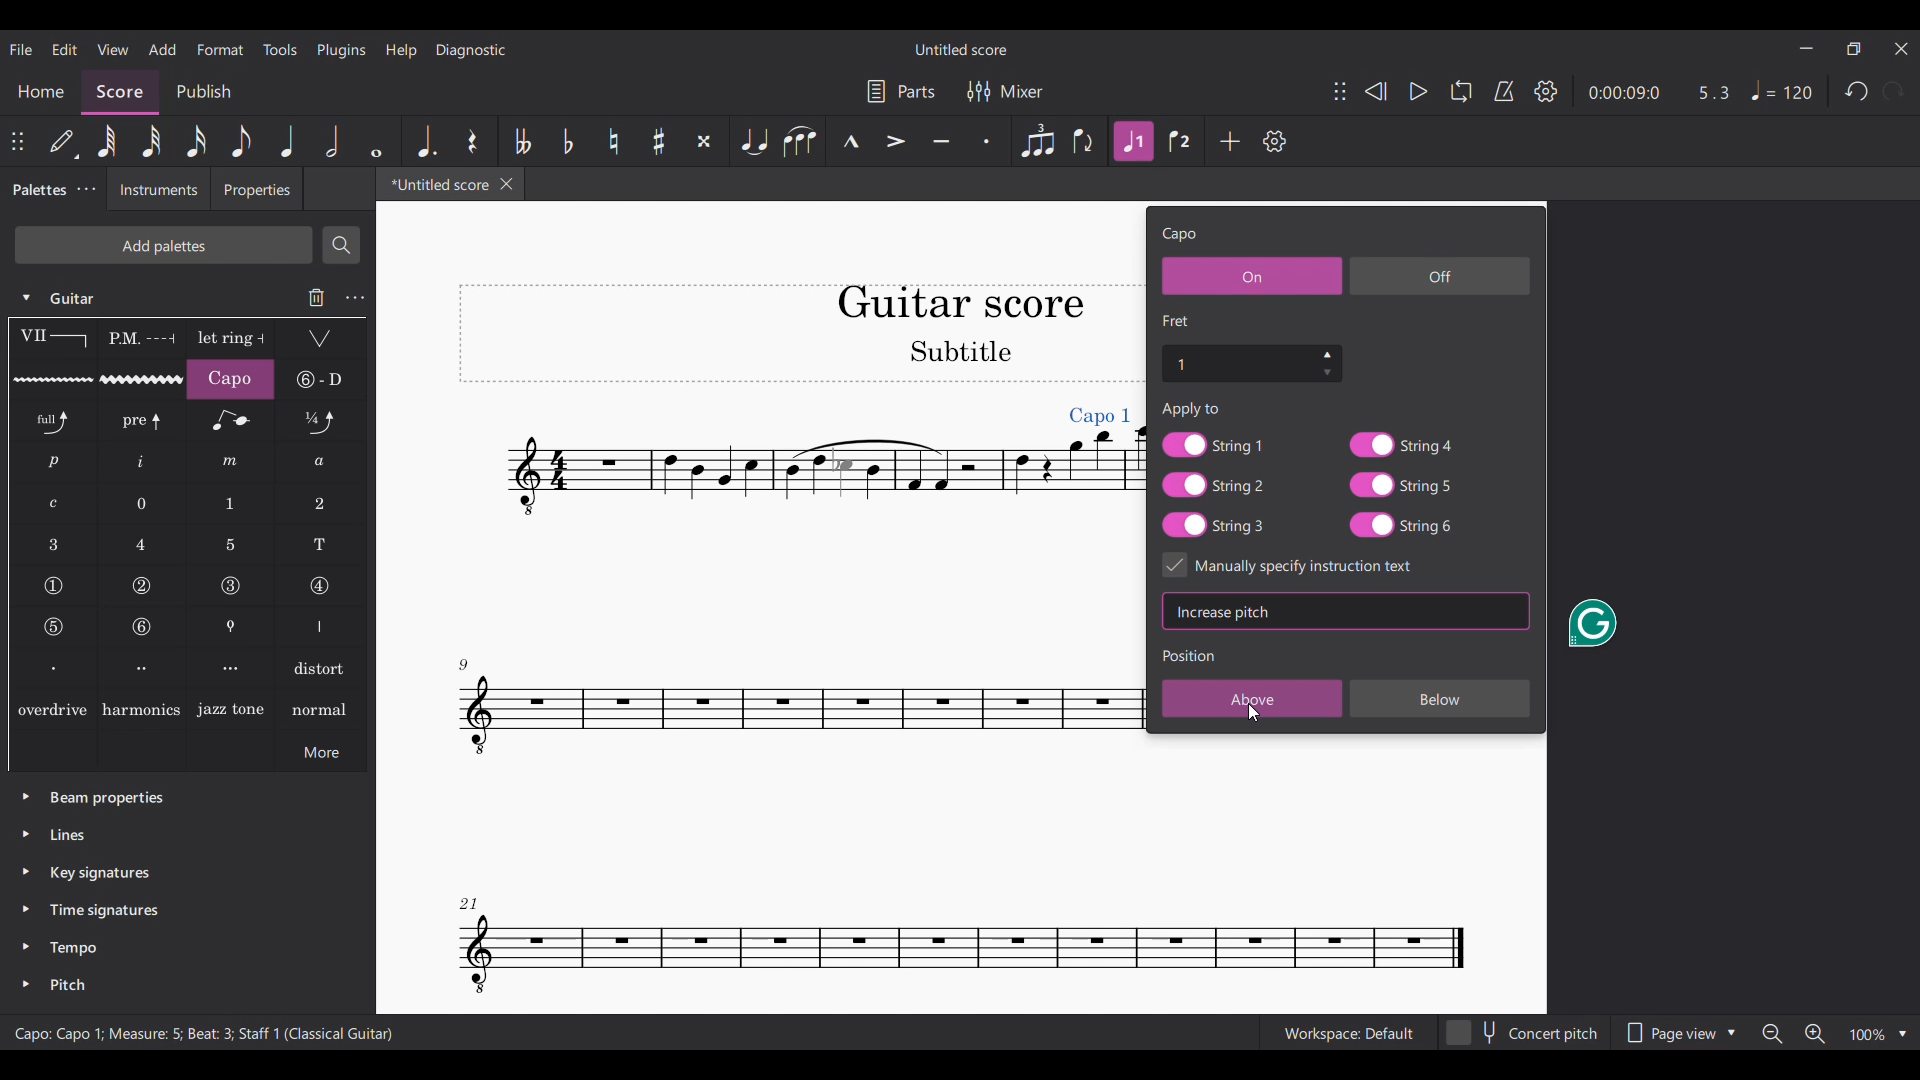 The width and height of the screenshot is (1920, 1080). What do you see at coordinates (435, 184) in the screenshot?
I see `Current tab` at bounding box center [435, 184].